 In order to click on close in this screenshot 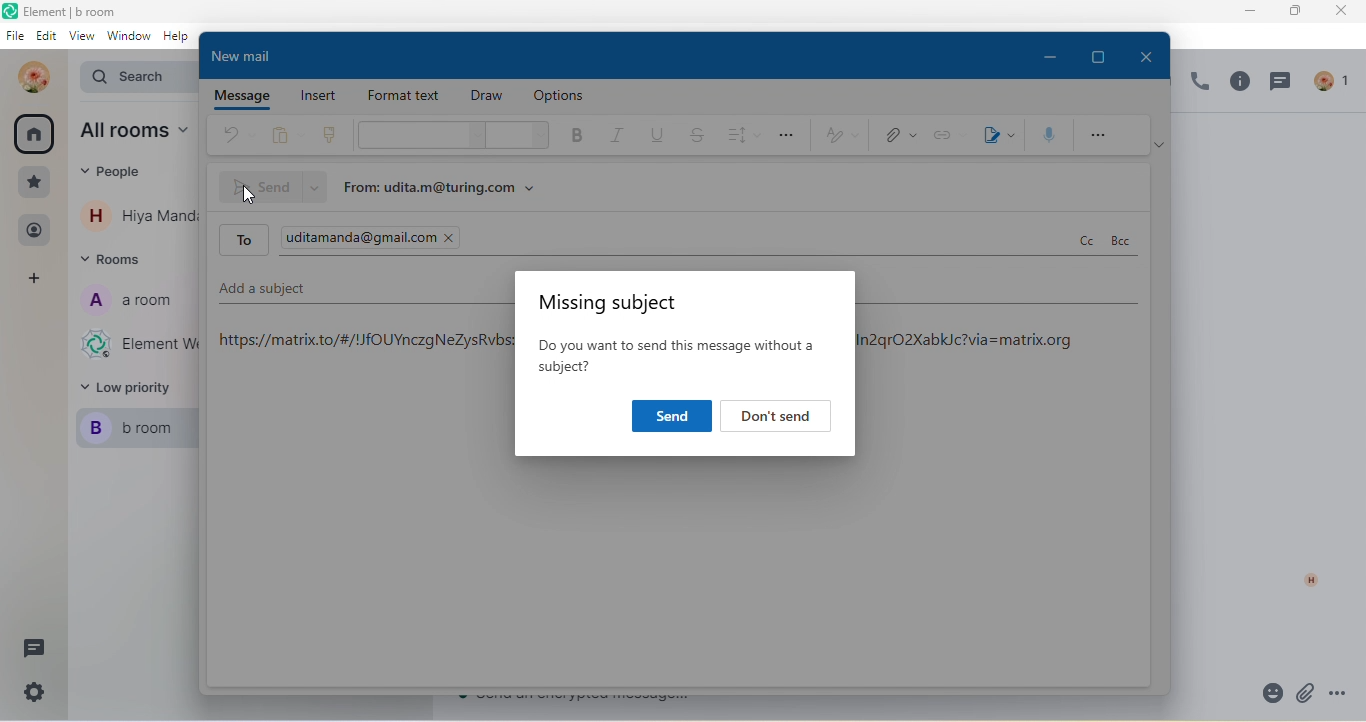, I will do `click(1337, 12)`.